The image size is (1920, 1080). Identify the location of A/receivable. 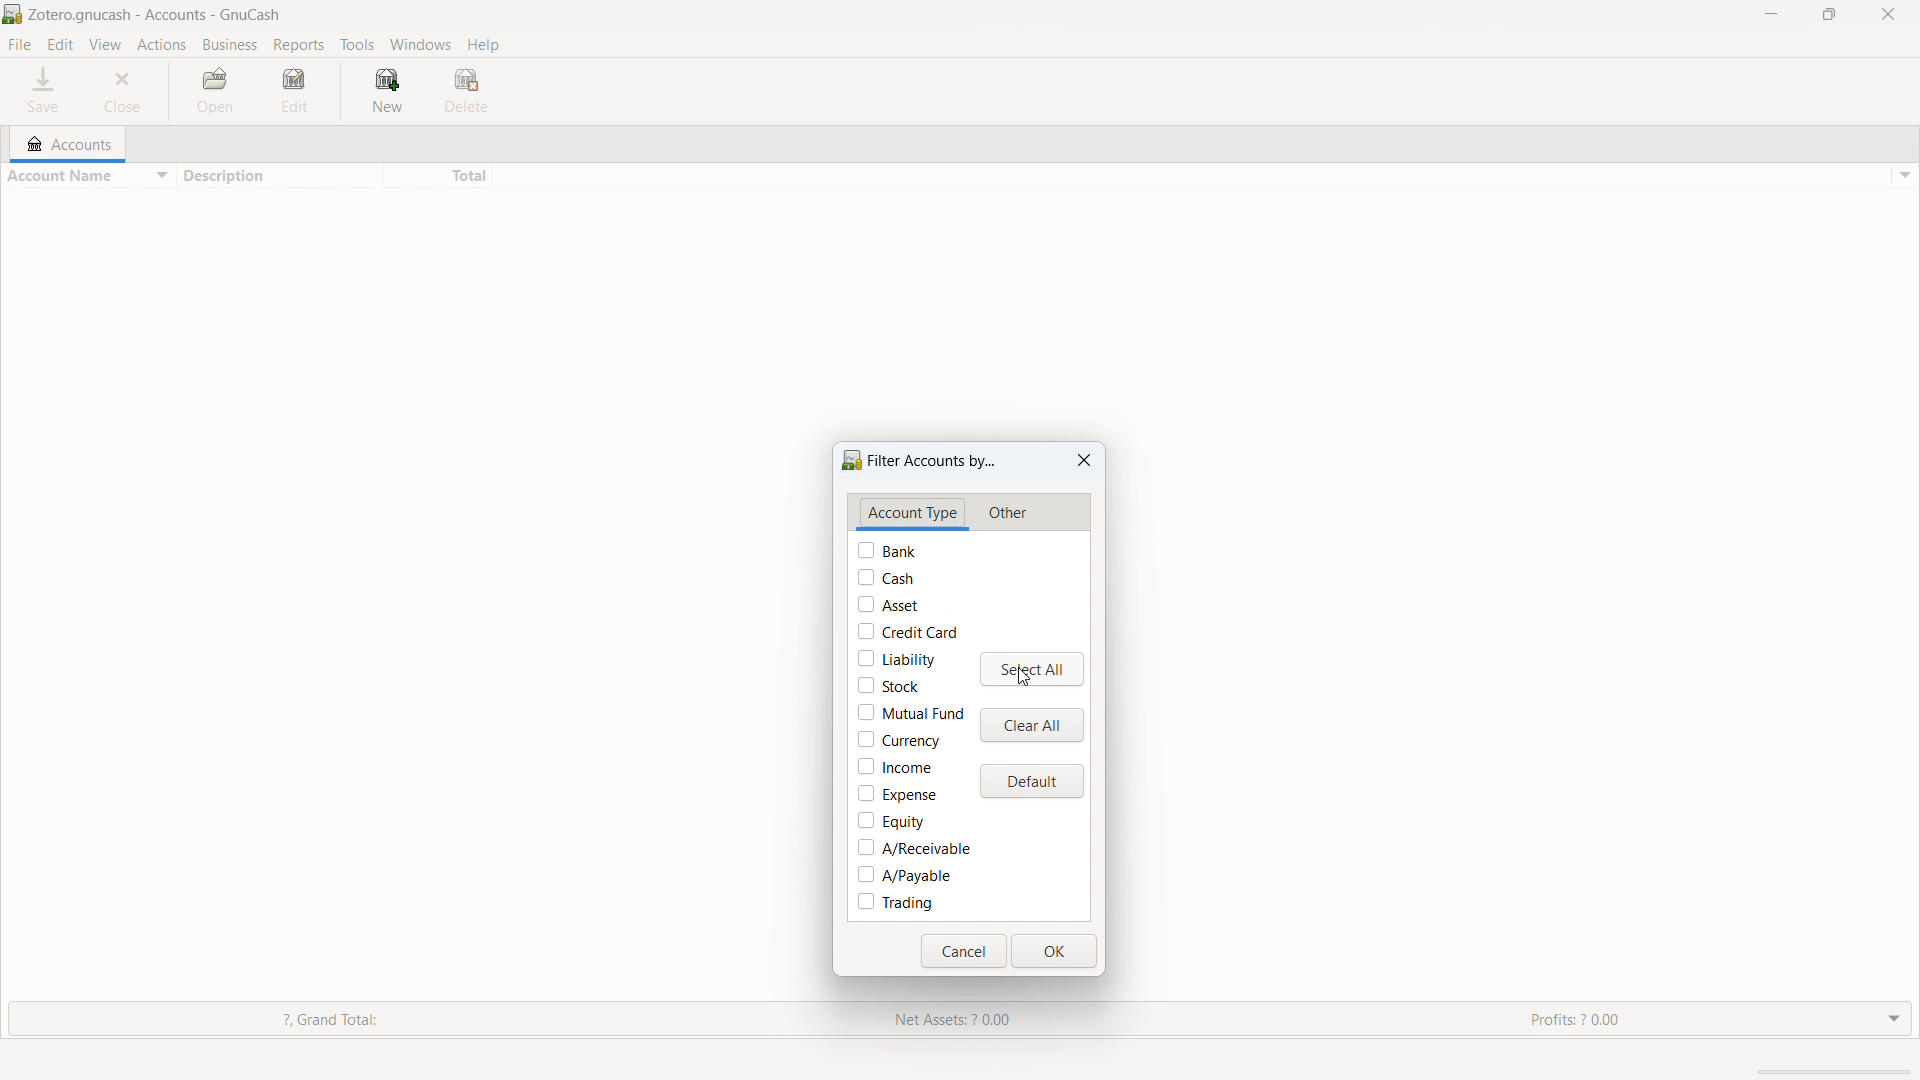
(915, 848).